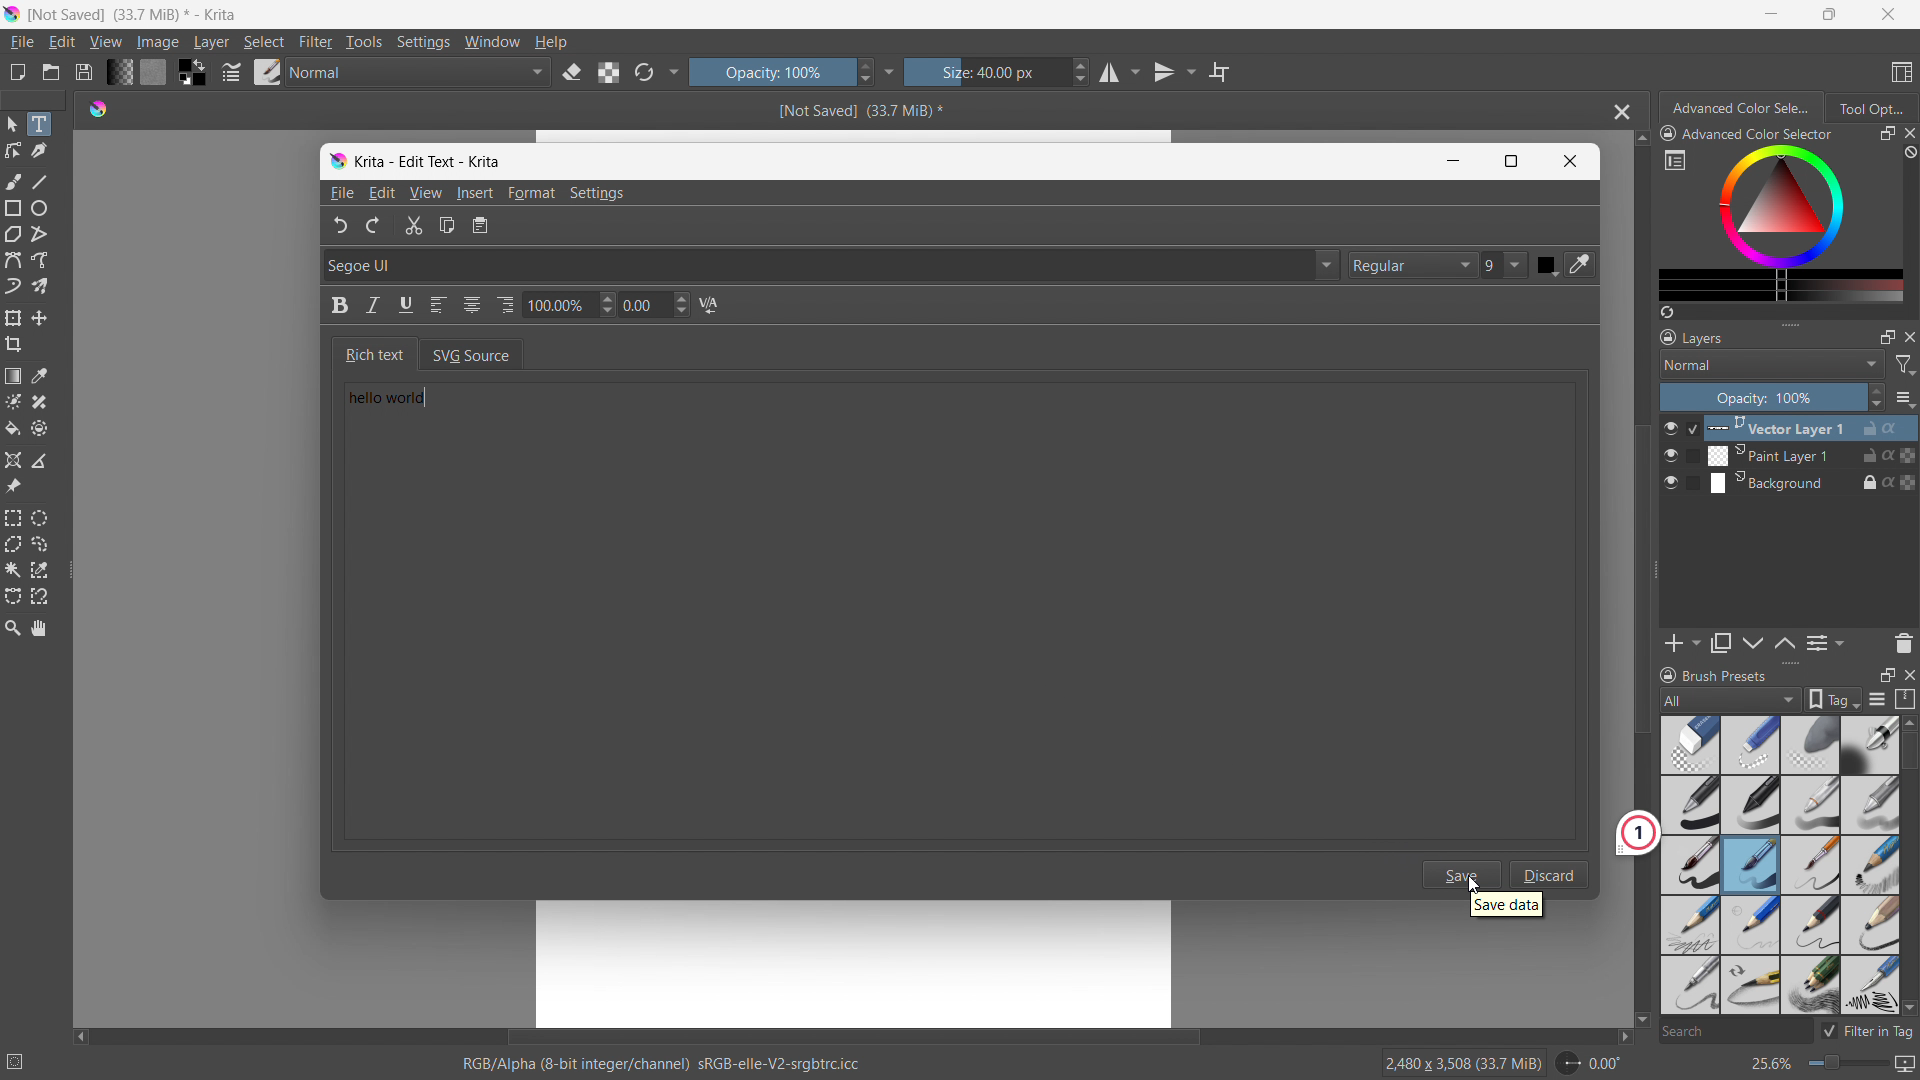  What do you see at coordinates (21, 42) in the screenshot?
I see `file` at bounding box center [21, 42].